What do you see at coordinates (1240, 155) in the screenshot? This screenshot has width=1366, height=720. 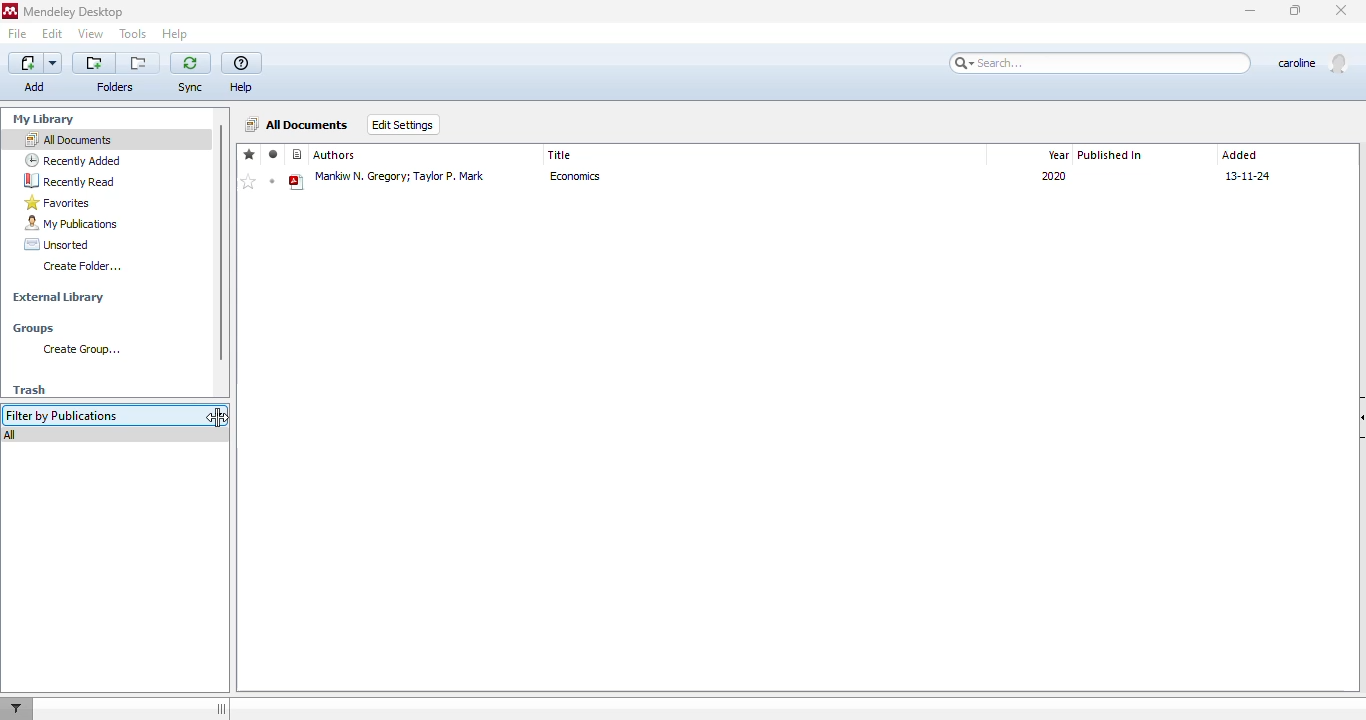 I see `added` at bounding box center [1240, 155].